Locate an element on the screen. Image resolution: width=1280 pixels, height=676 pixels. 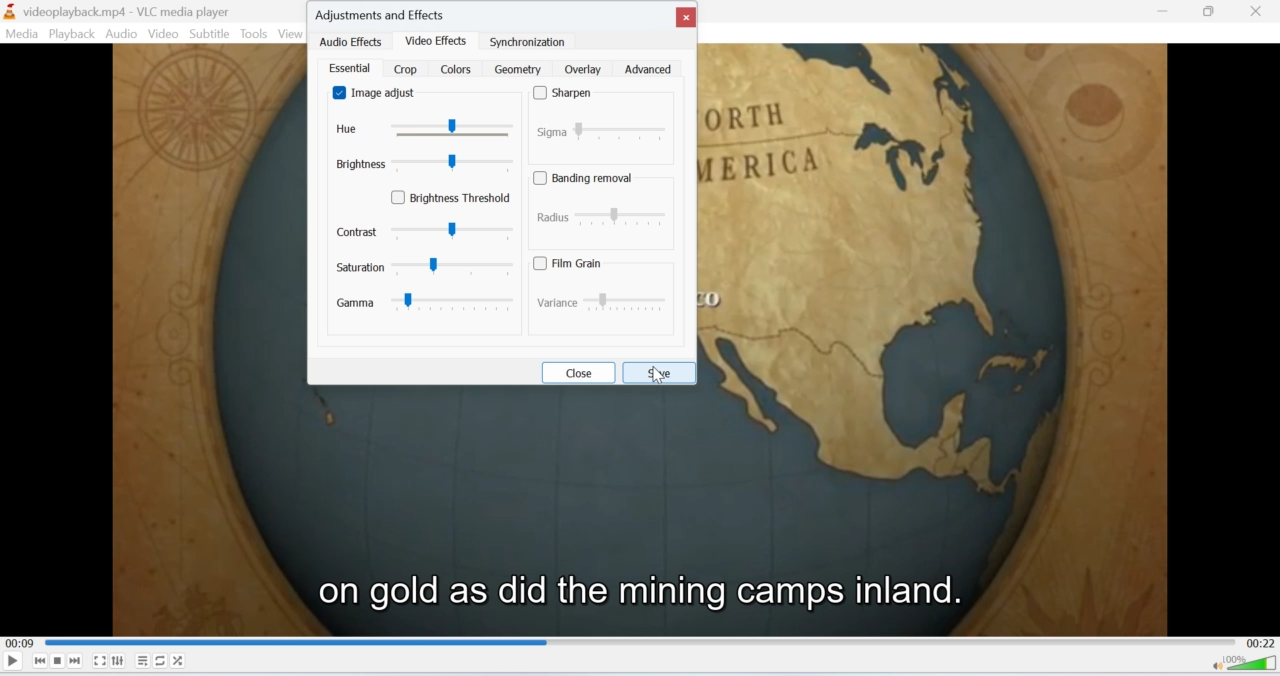
Saturation is located at coordinates (427, 268).